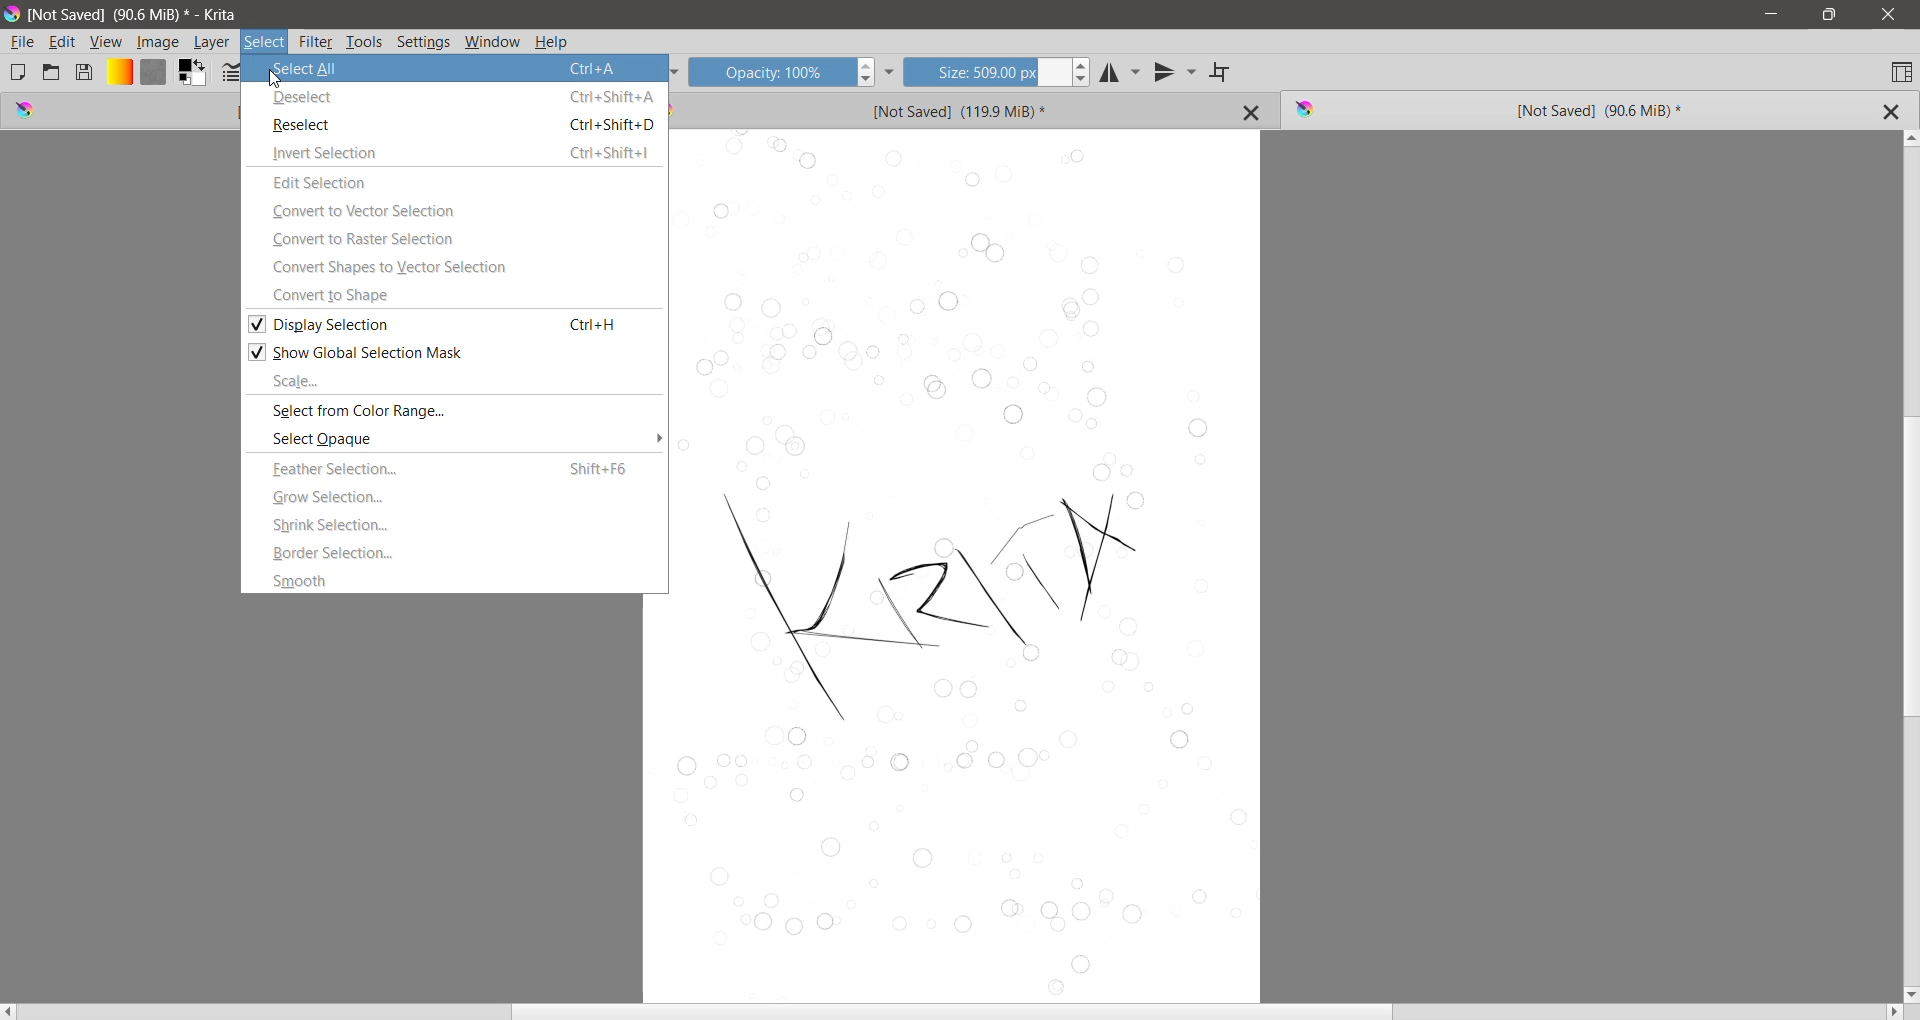 This screenshot has width=1920, height=1020. Describe the element at coordinates (454, 98) in the screenshot. I see `Deselect` at that location.